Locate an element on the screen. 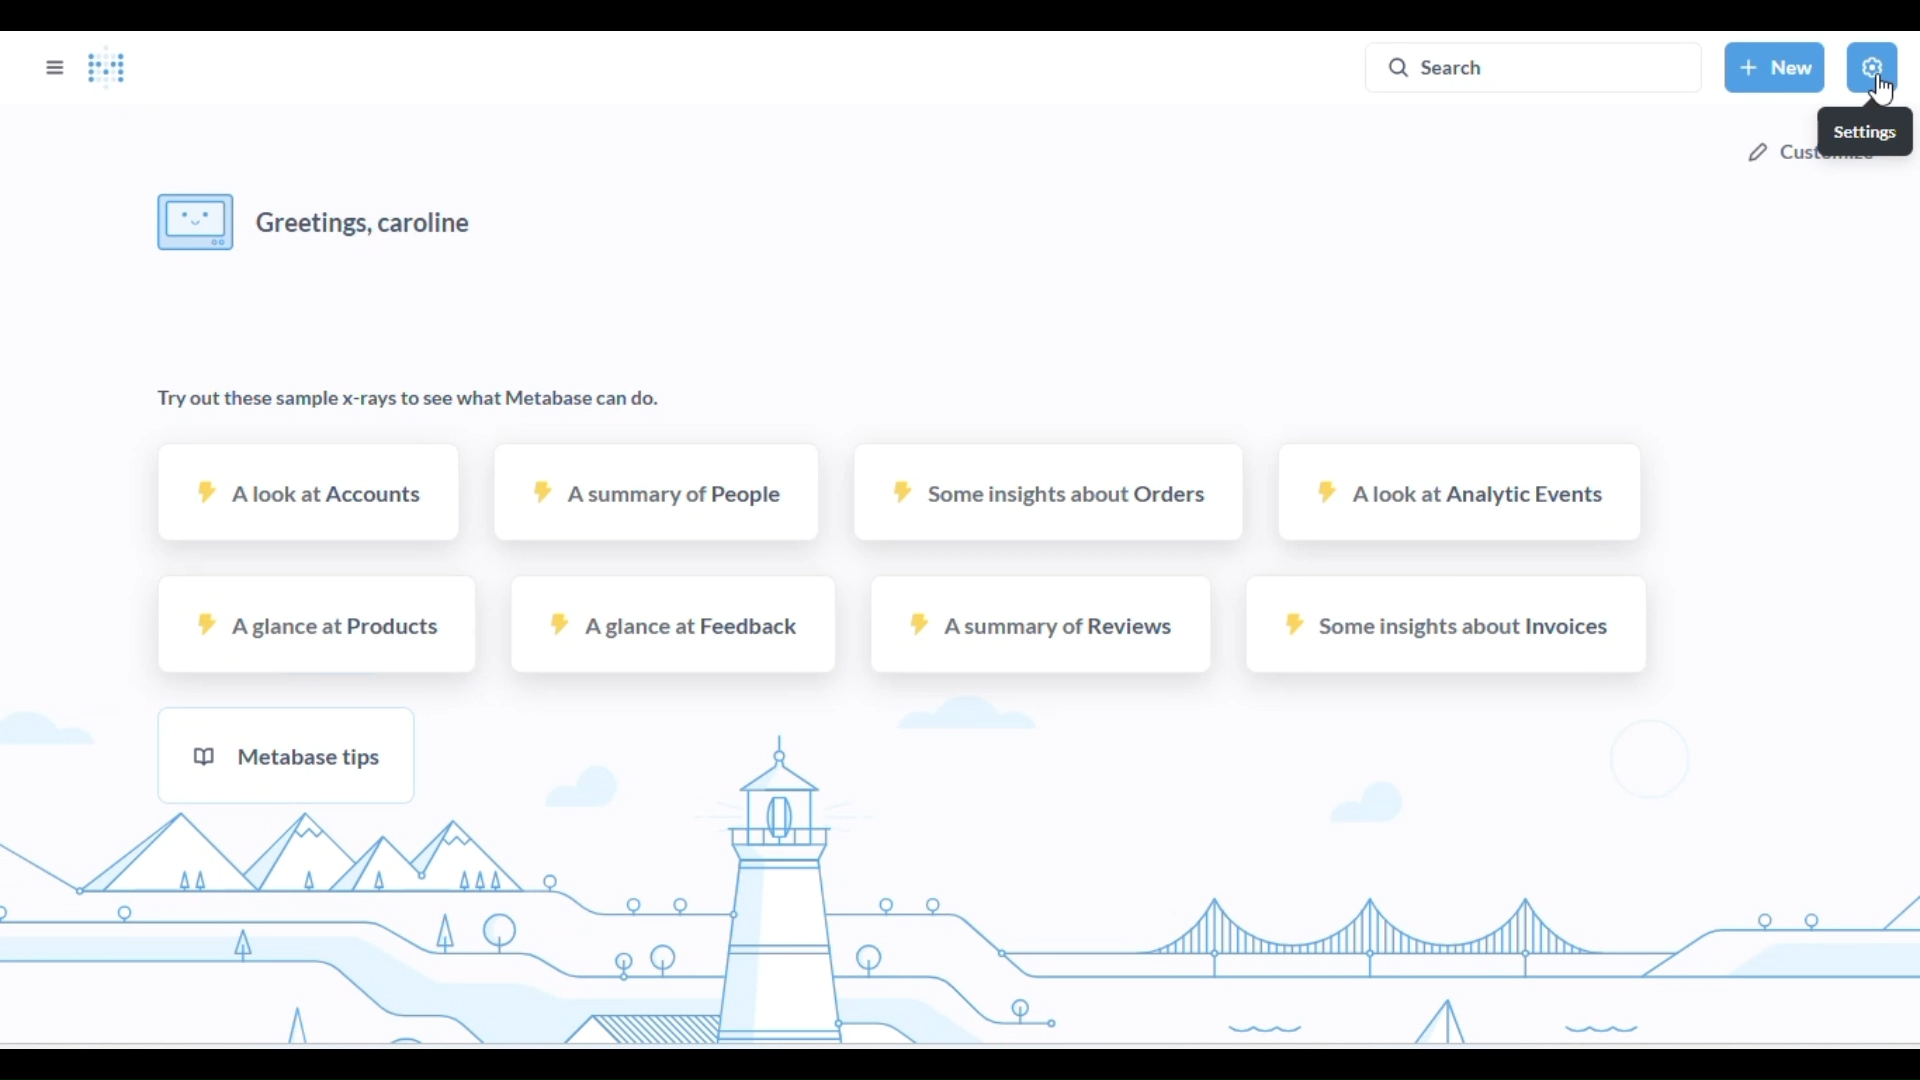 The width and height of the screenshot is (1920, 1080). metabase tips is located at coordinates (286, 754).